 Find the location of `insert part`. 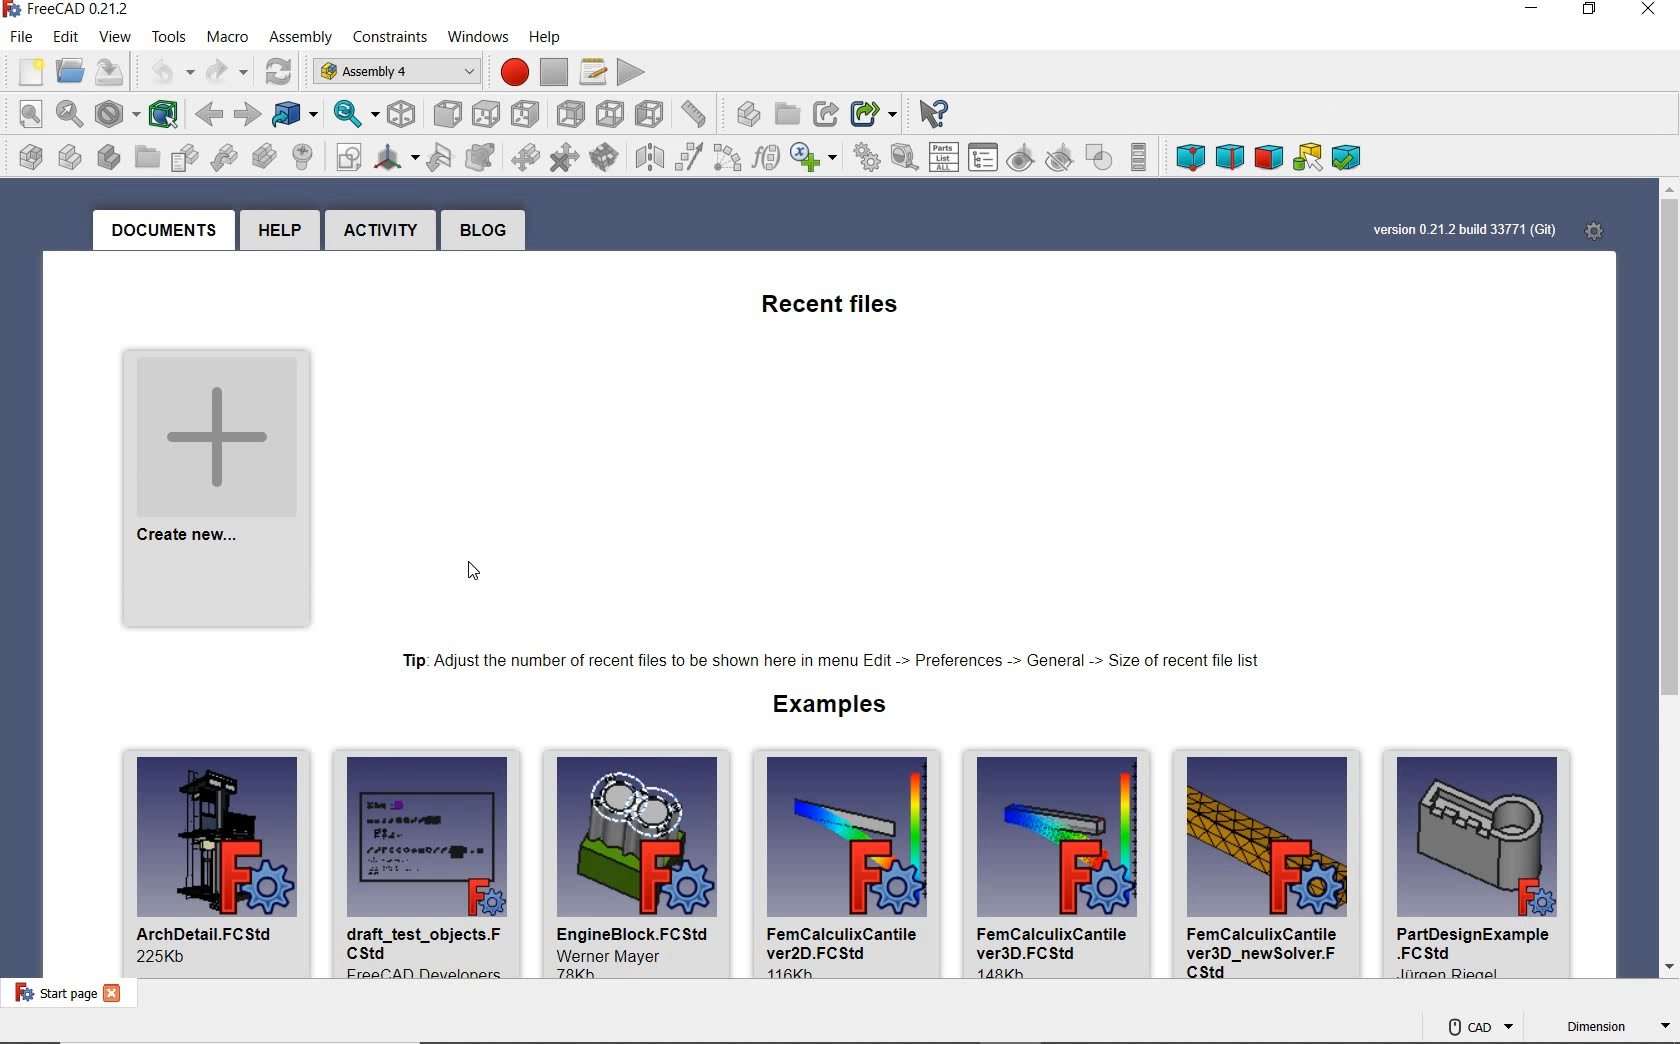

insert part is located at coordinates (223, 156).